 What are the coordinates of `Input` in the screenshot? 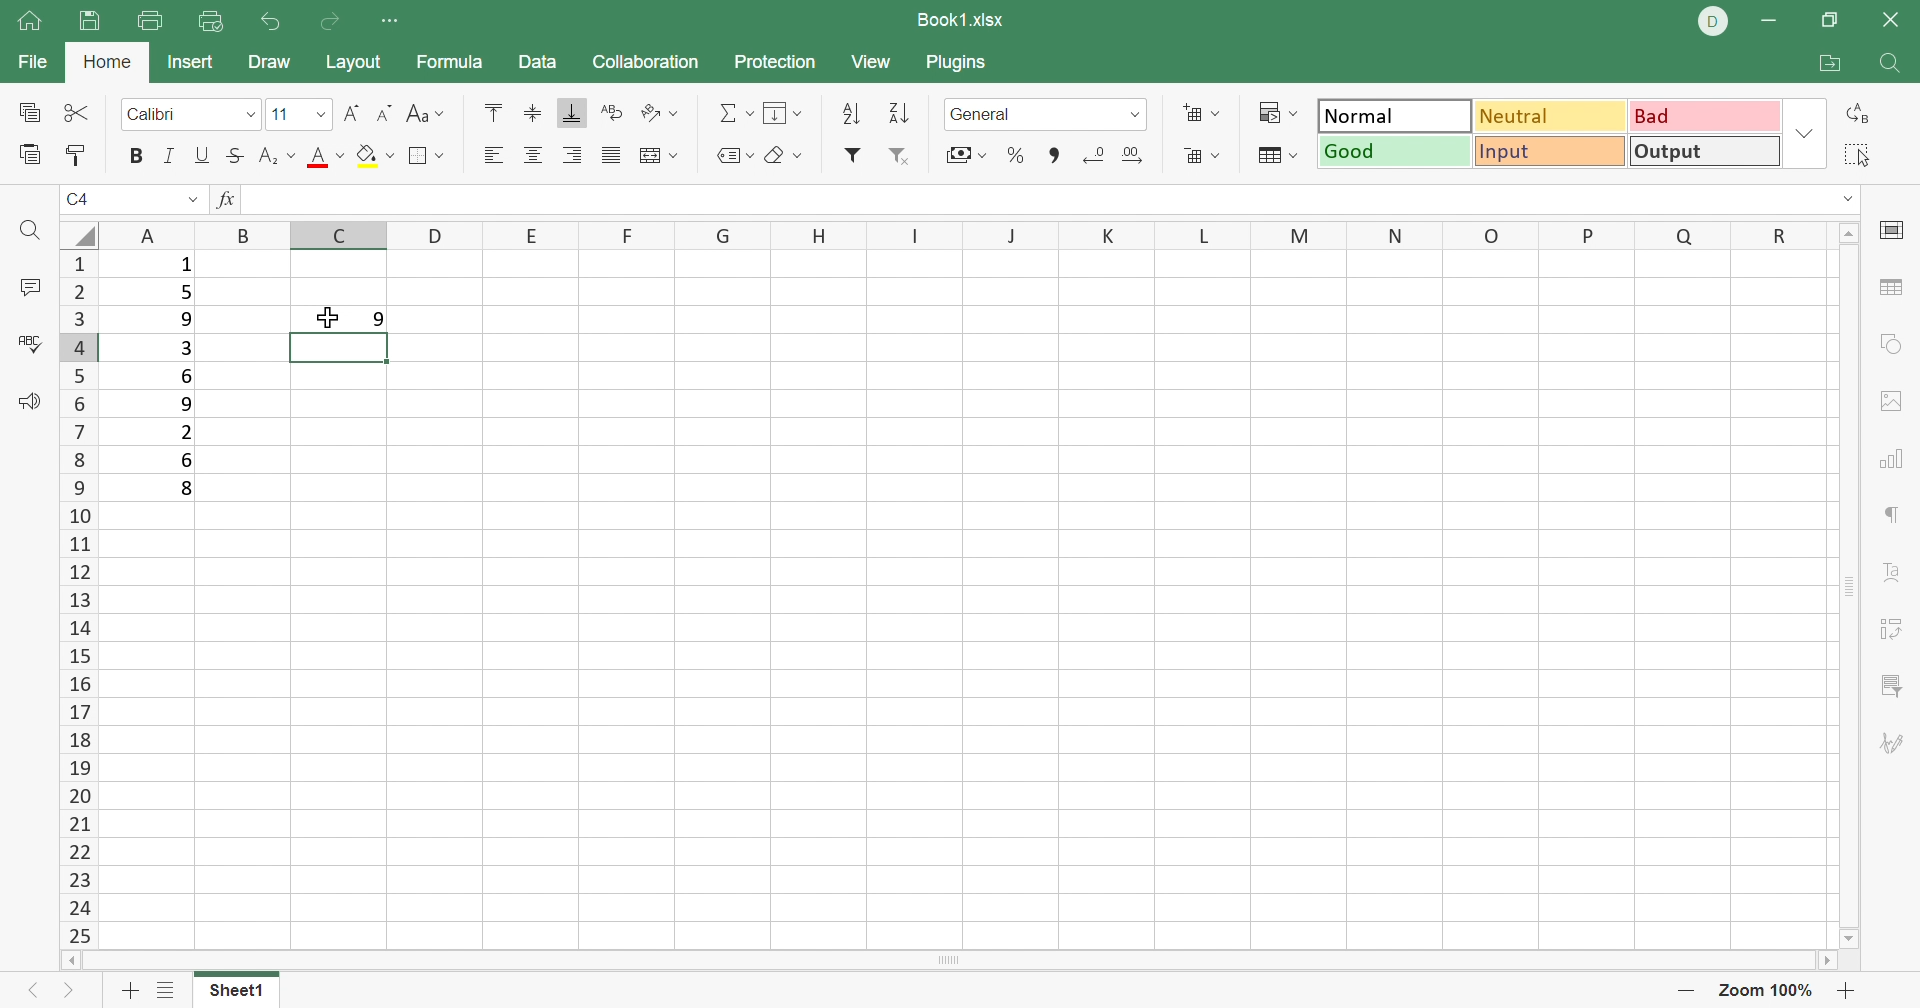 It's located at (1549, 151).